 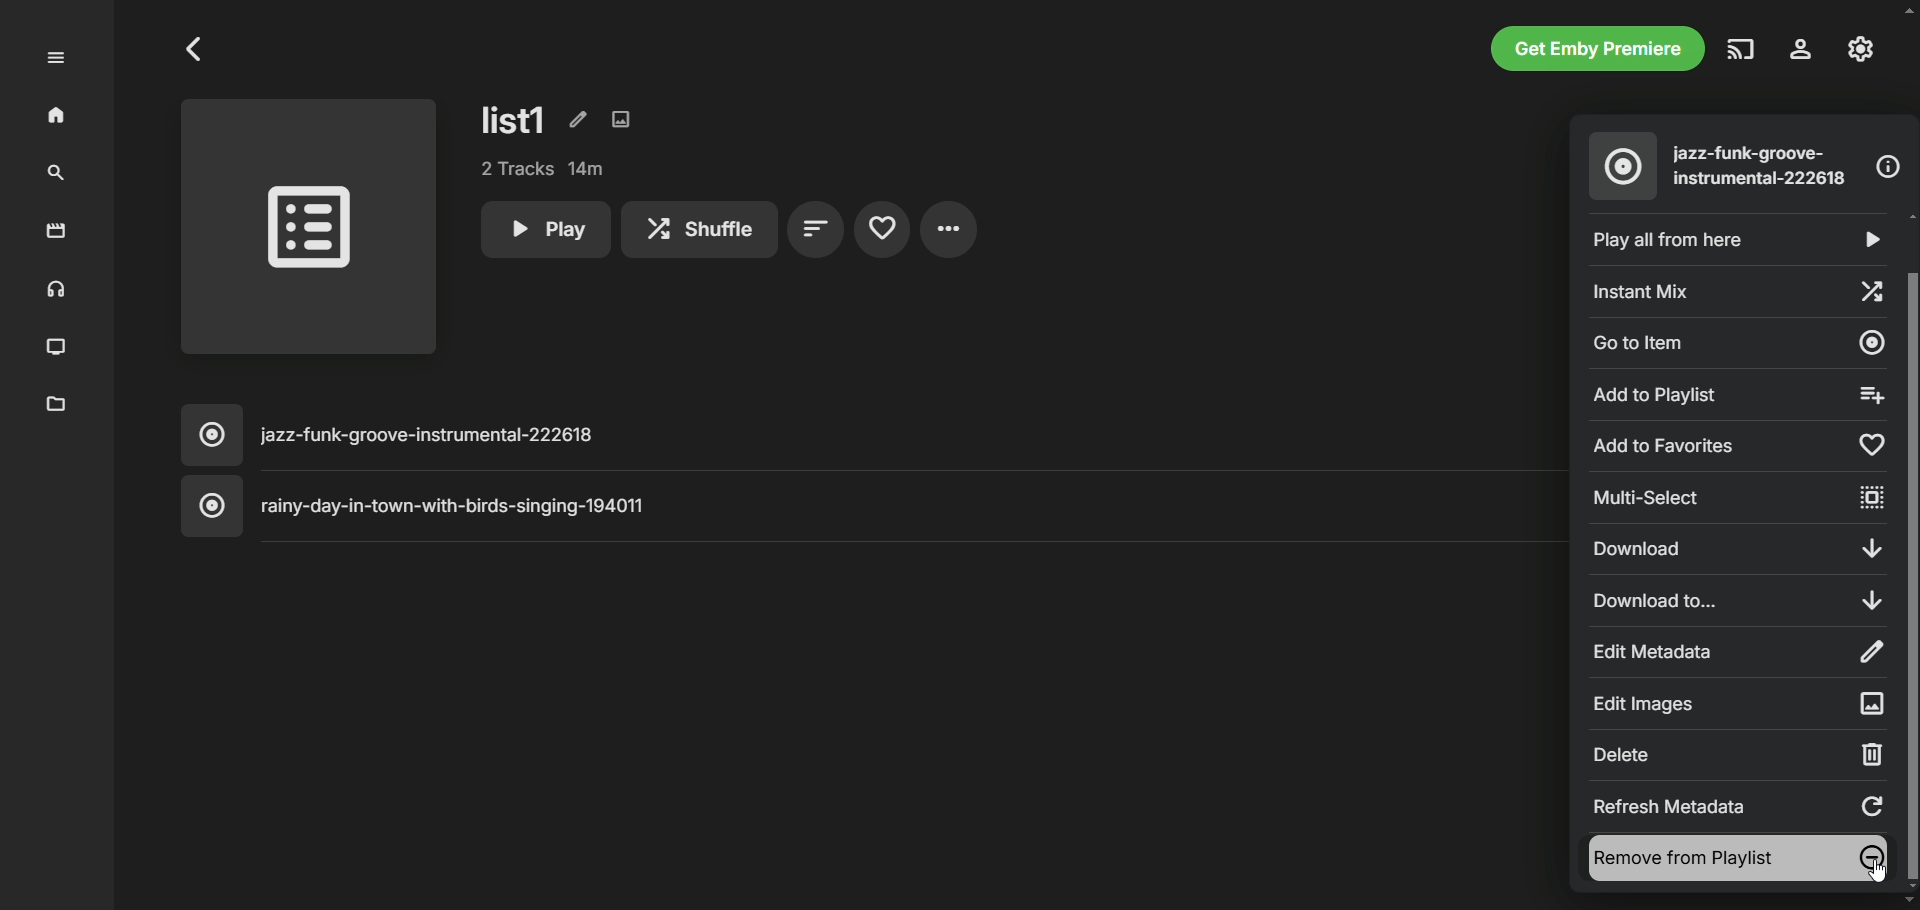 I want to click on tracks, so click(x=544, y=169).